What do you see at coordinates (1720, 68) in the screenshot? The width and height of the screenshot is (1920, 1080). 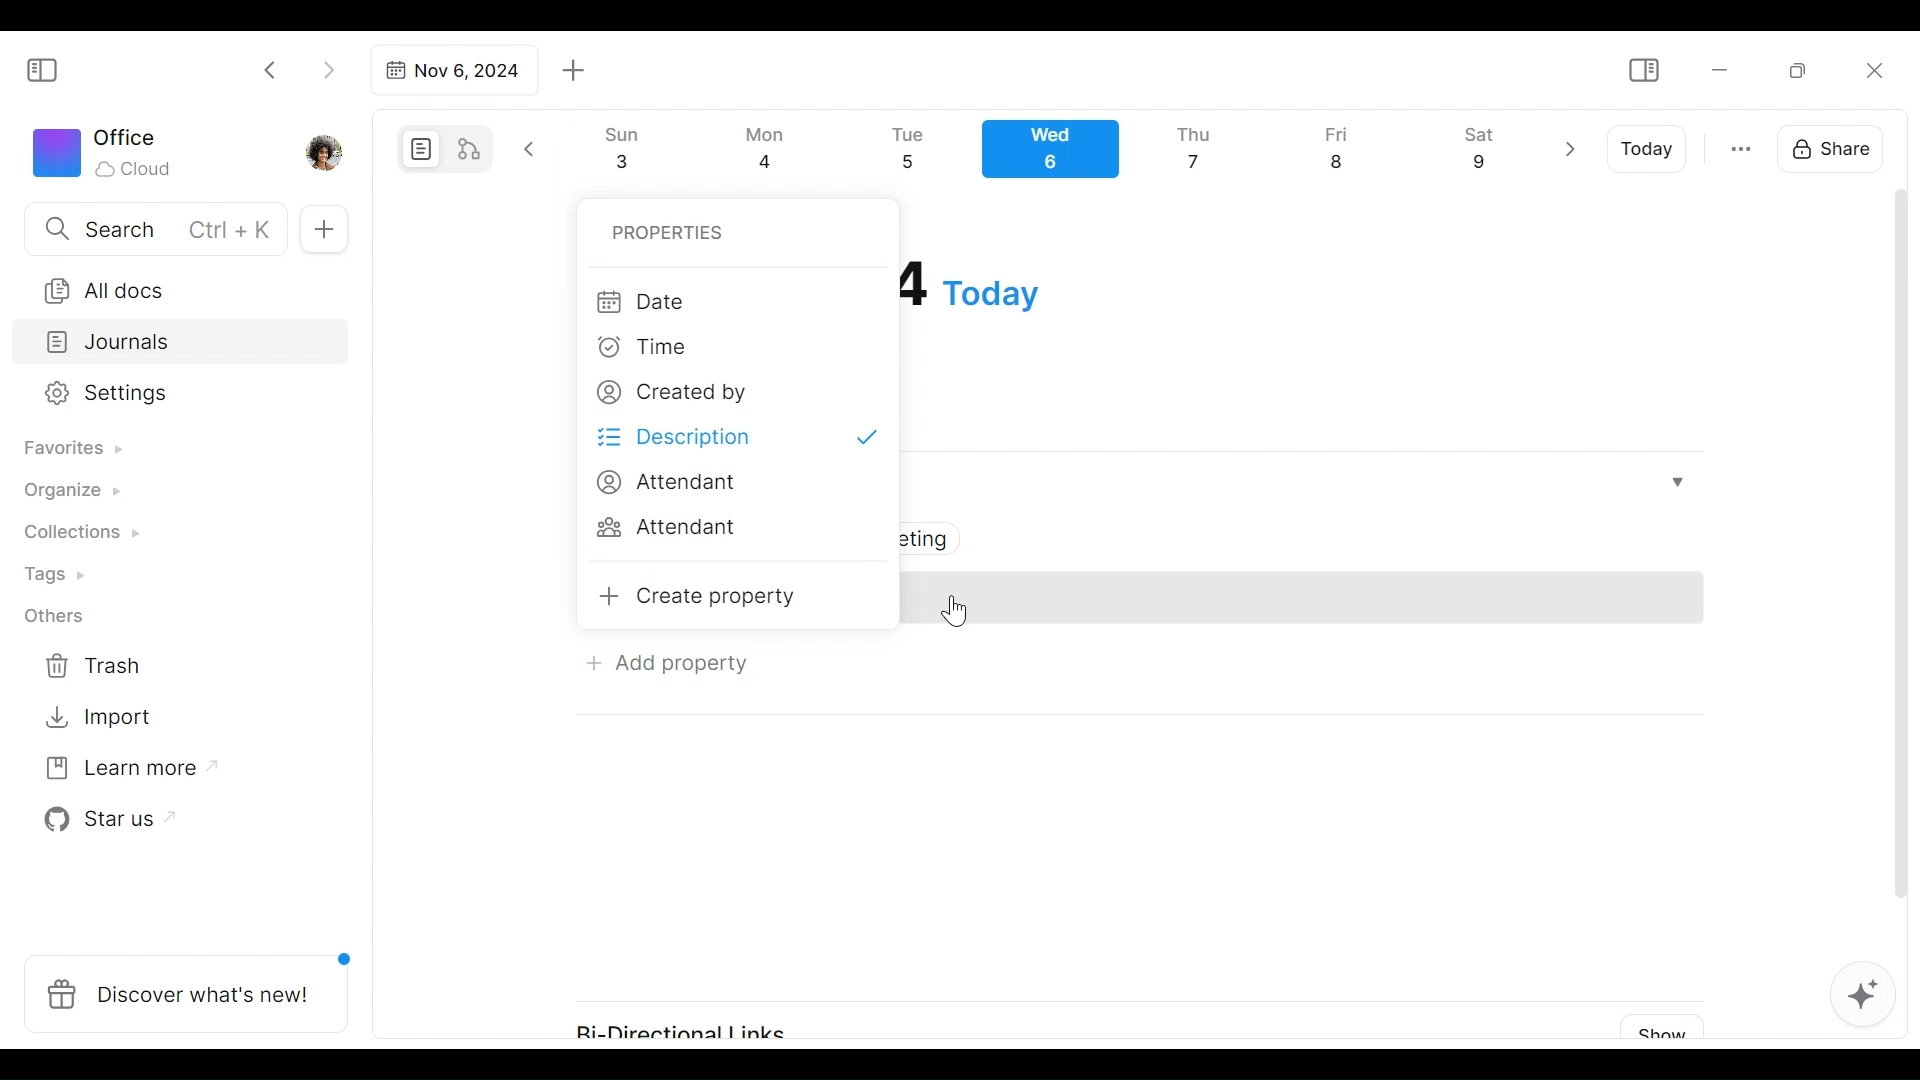 I see `Minimize` at bounding box center [1720, 68].